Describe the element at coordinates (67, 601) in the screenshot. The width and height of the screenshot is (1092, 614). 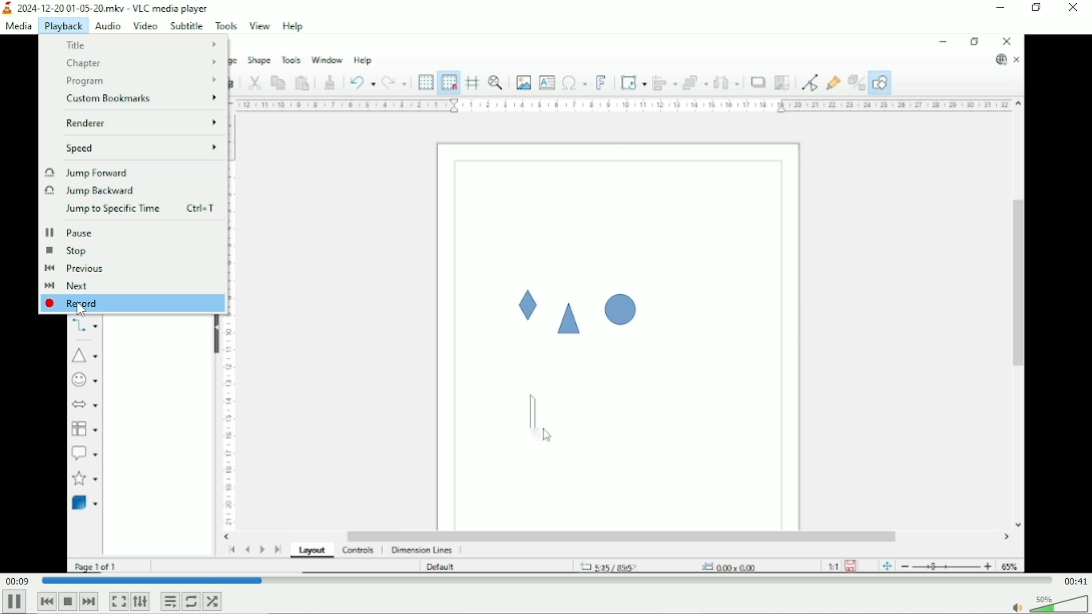
I see `Stop playback` at that location.